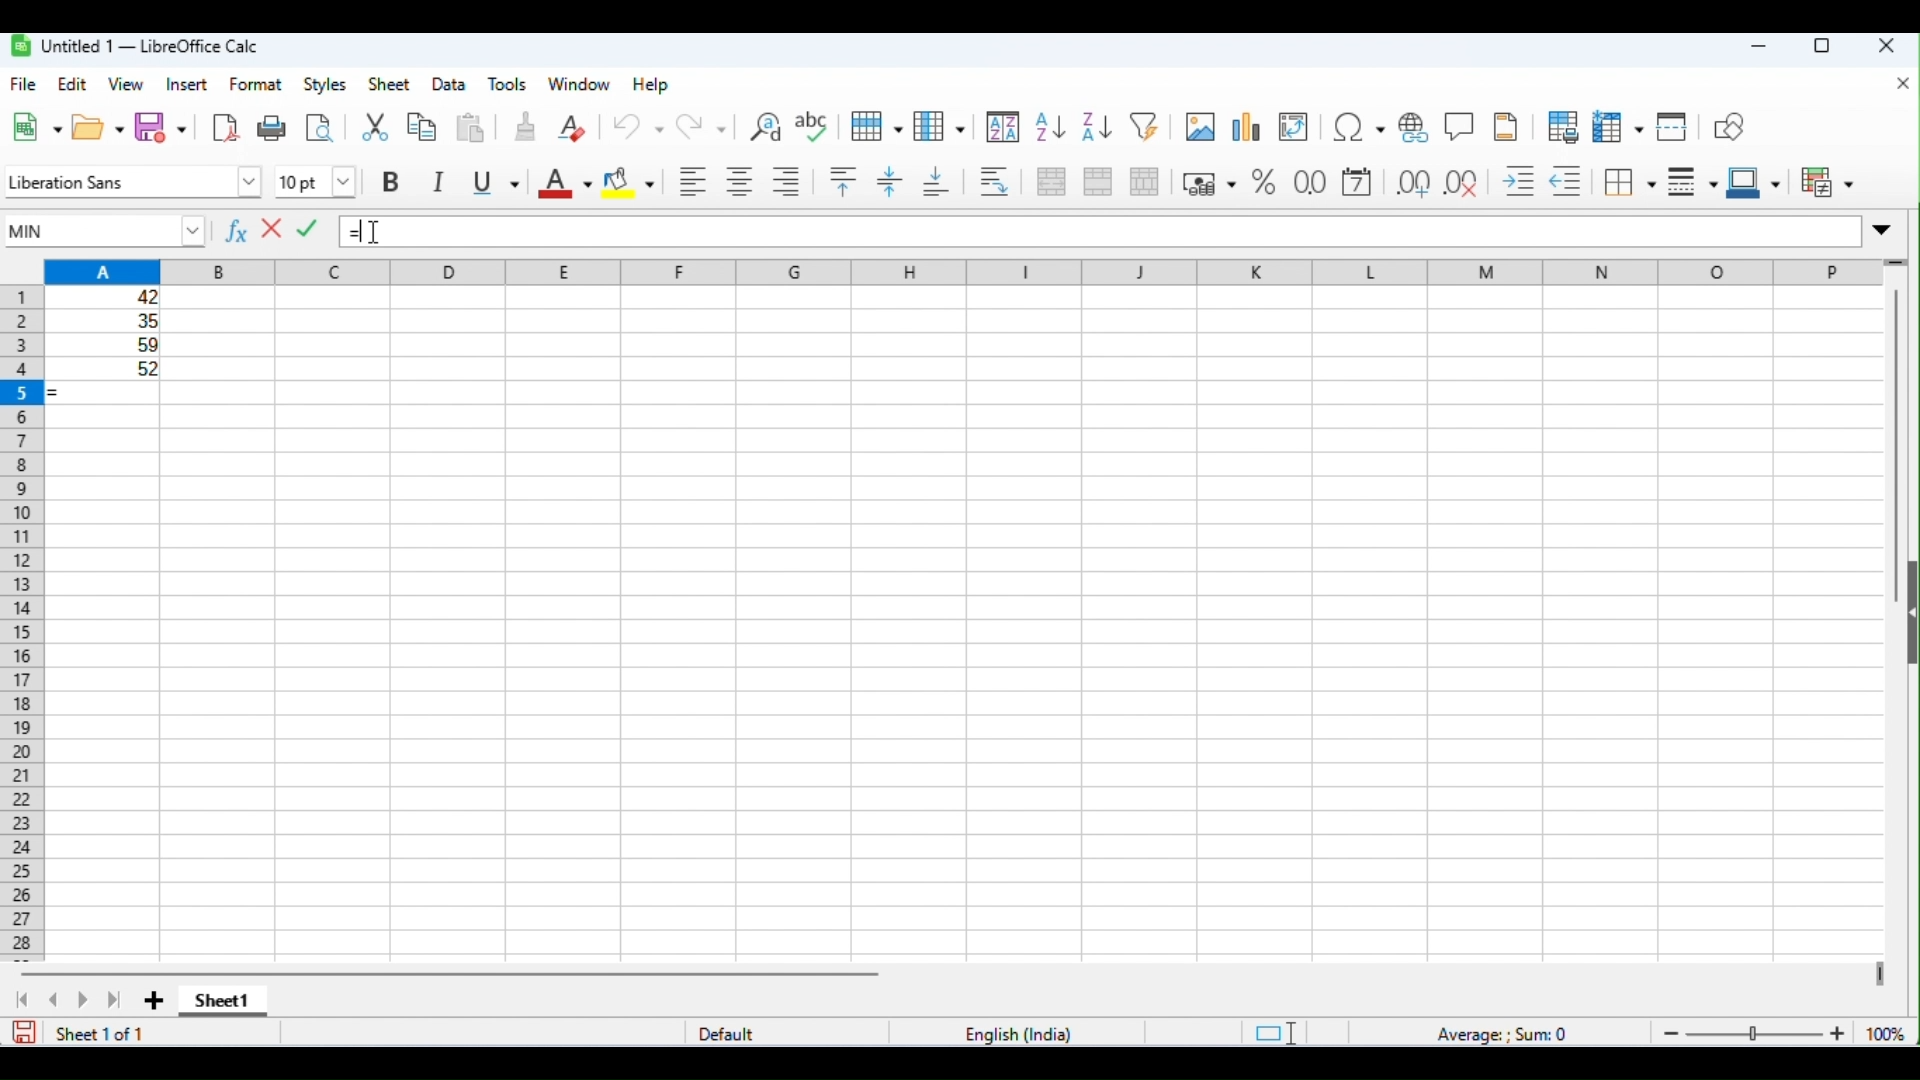 The height and width of the screenshot is (1080, 1920). I want to click on add new sheet, so click(152, 1002).